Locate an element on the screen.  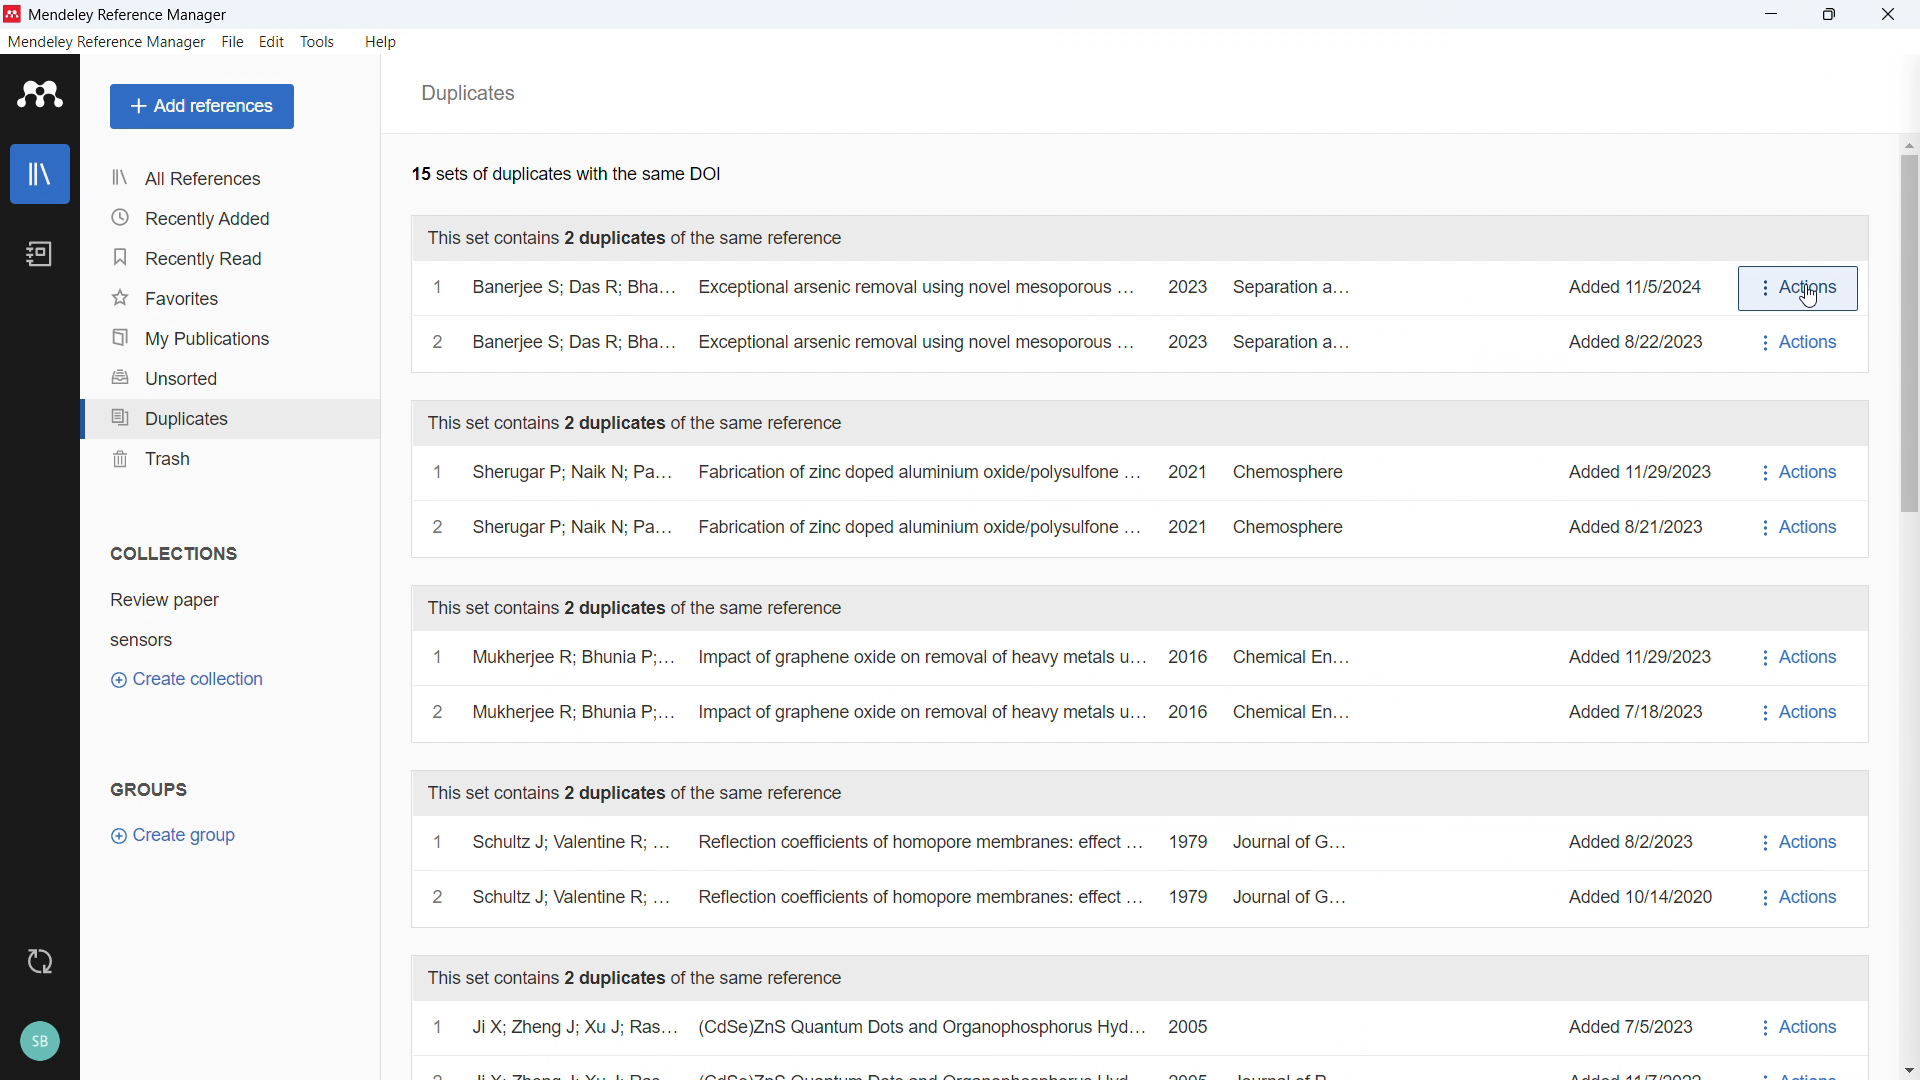
logo is located at coordinates (39, 94).